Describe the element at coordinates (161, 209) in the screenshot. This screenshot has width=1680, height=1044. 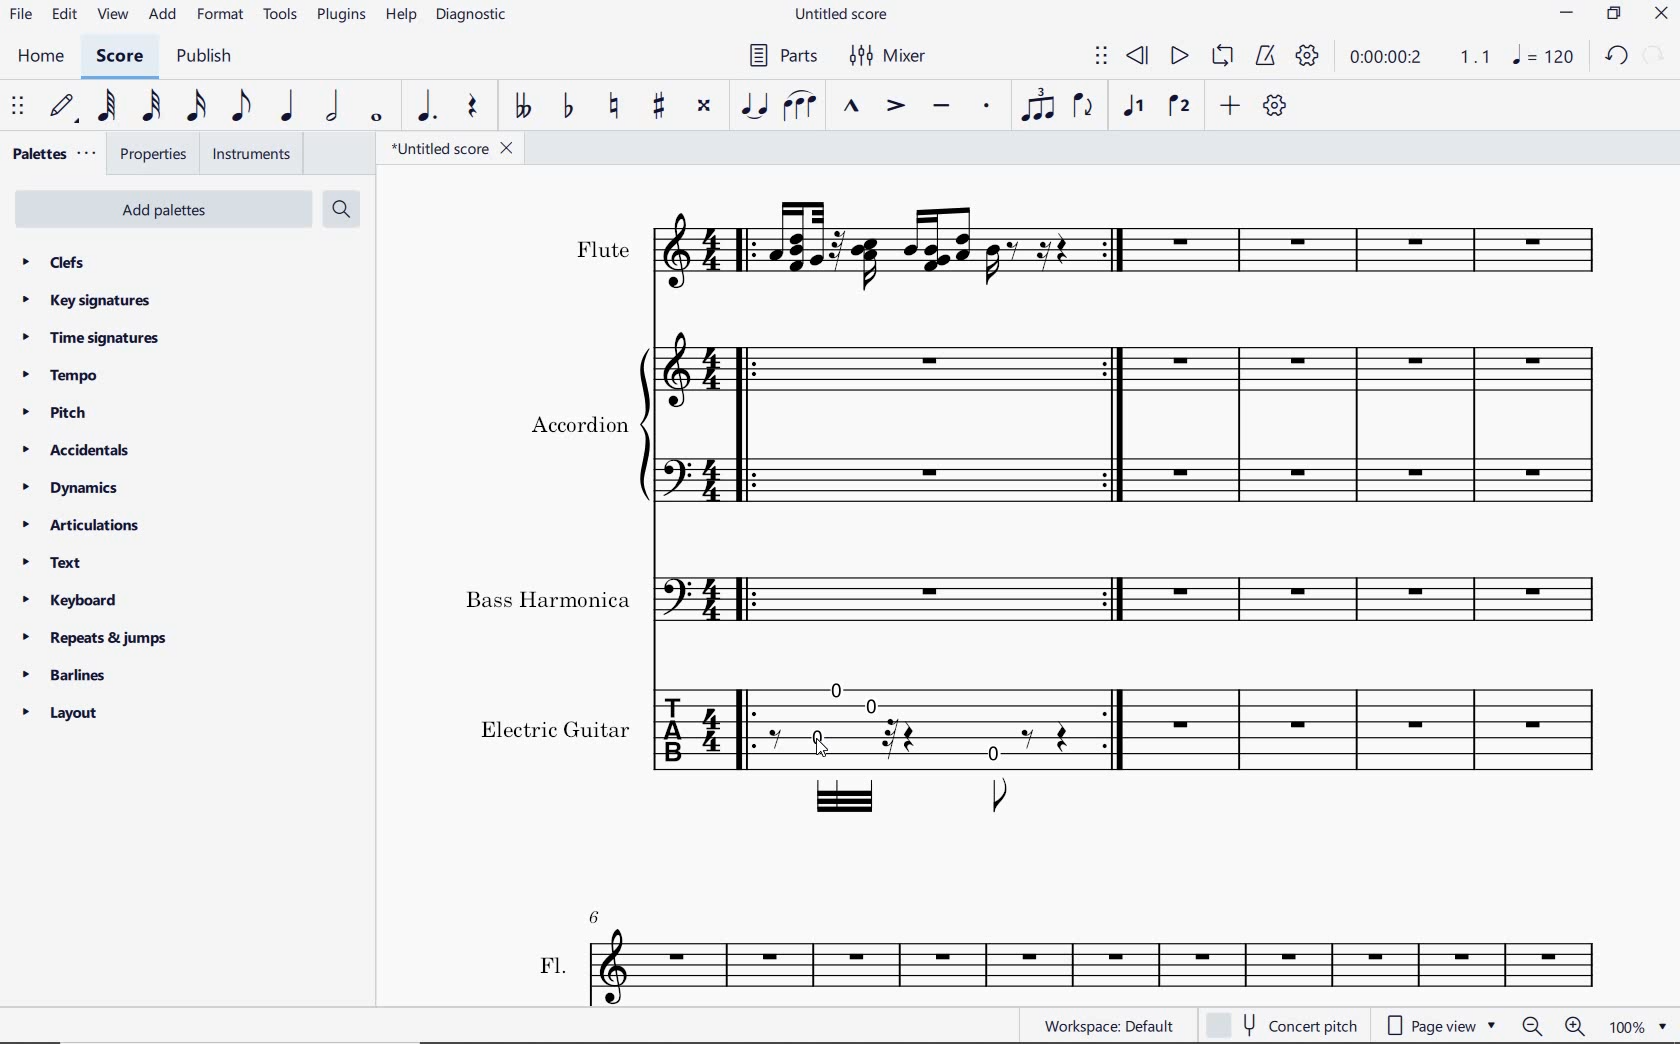
I see `add palettes` at that location.